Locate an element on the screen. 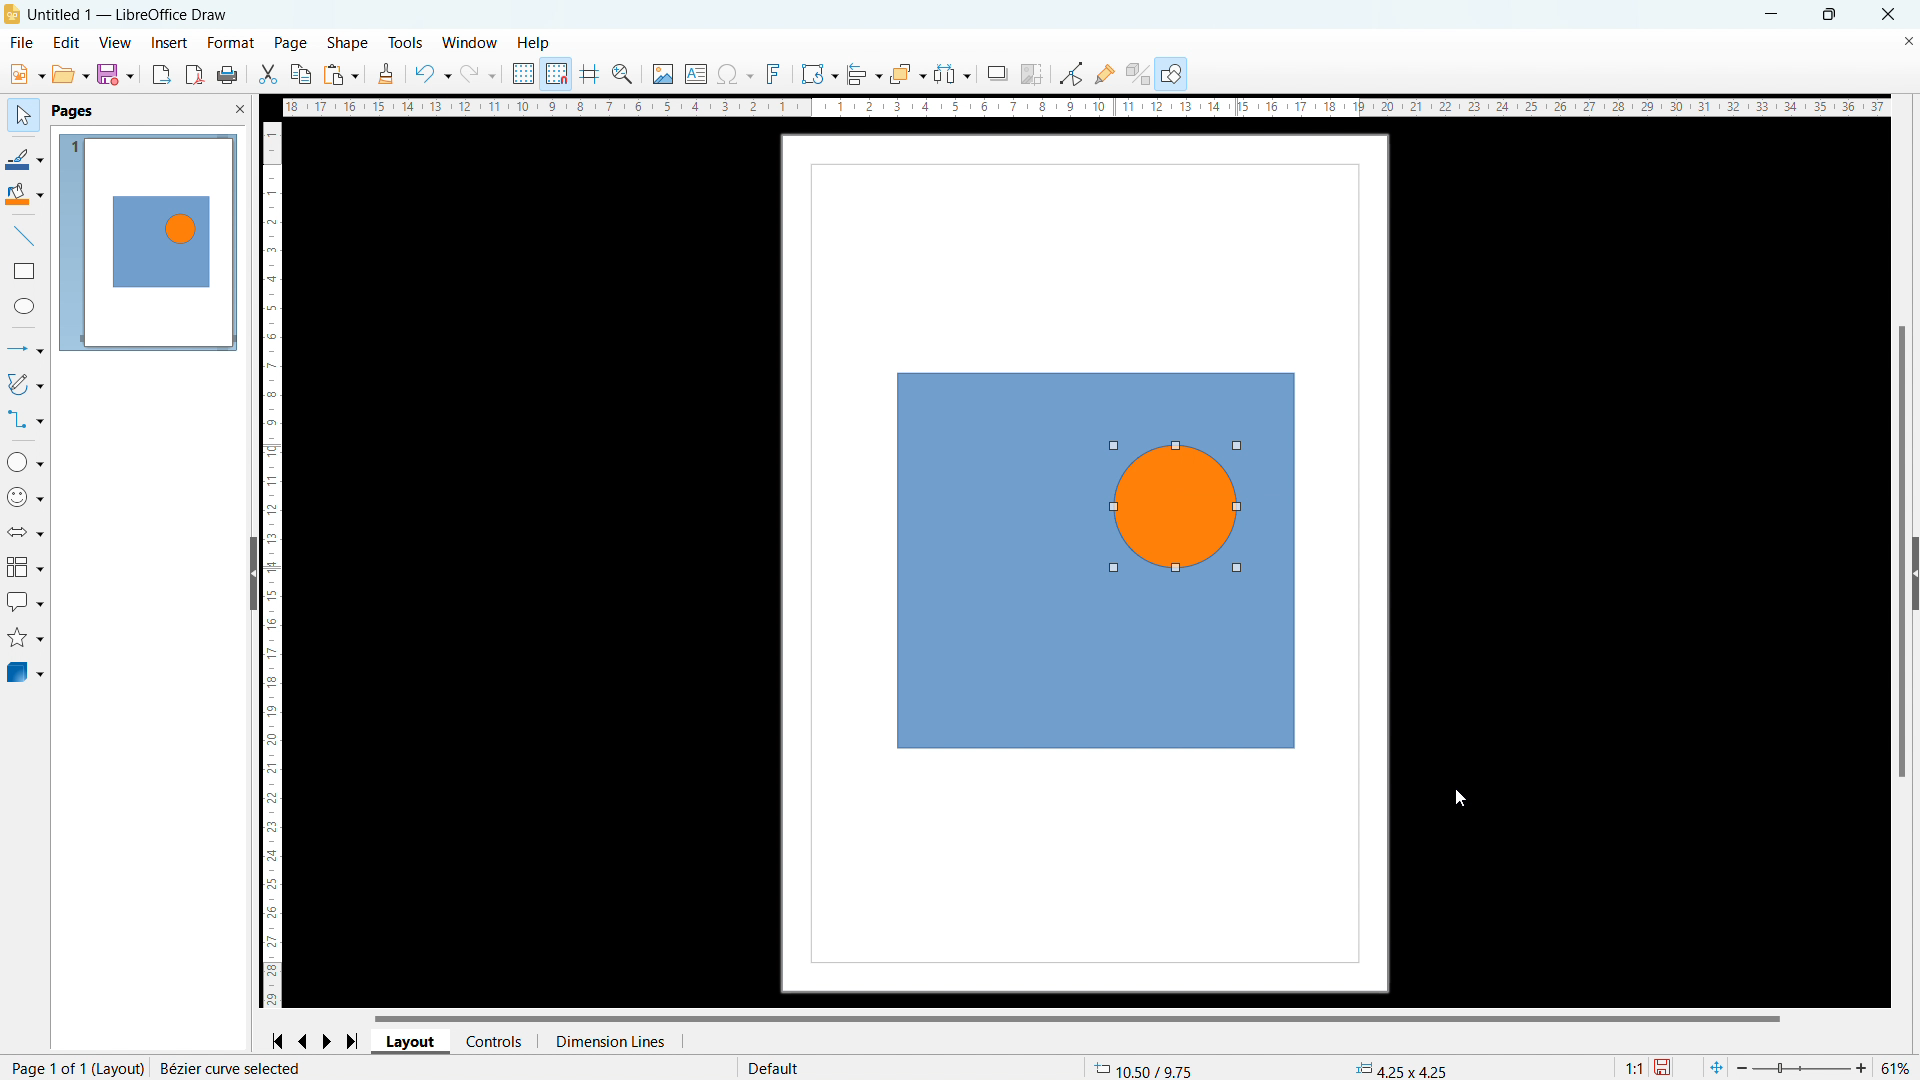  show draw functions is located at coordinates (1174, 73).